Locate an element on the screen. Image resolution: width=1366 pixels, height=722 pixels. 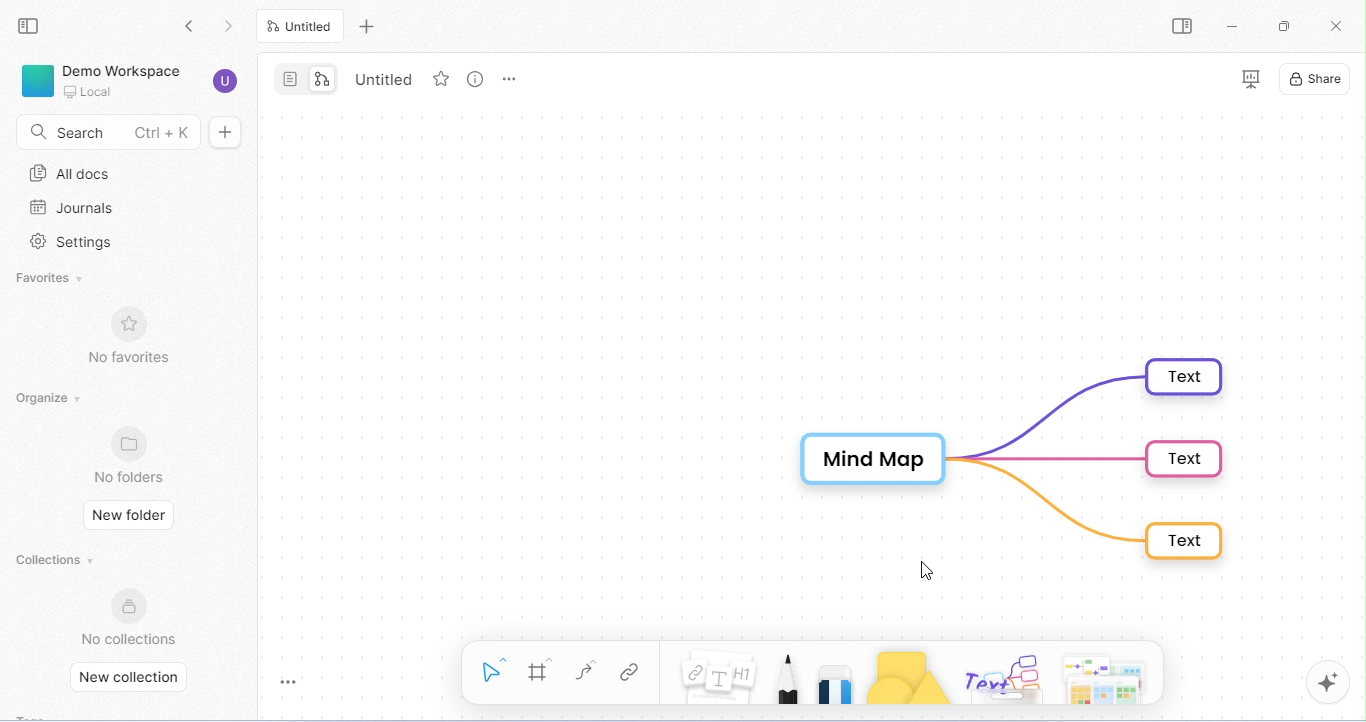
add new tab is located at coordinates (368, 25).